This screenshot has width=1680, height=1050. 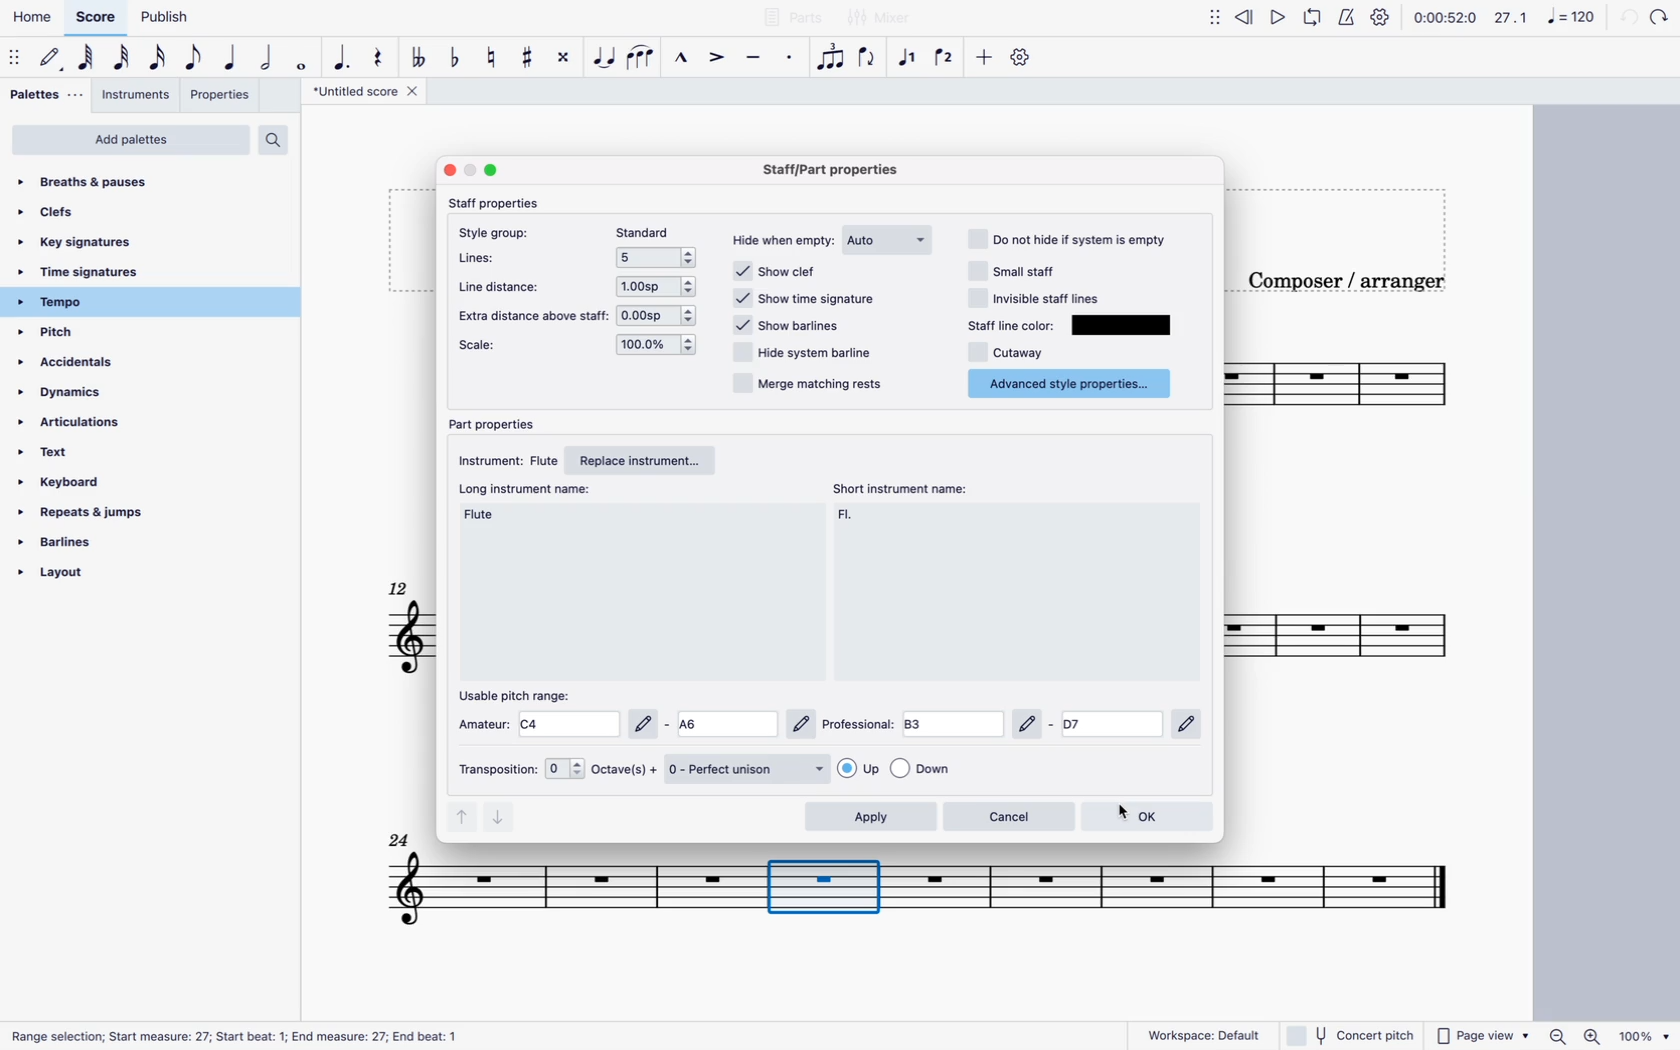 I want to click on full note, so click(x=302, y=58).